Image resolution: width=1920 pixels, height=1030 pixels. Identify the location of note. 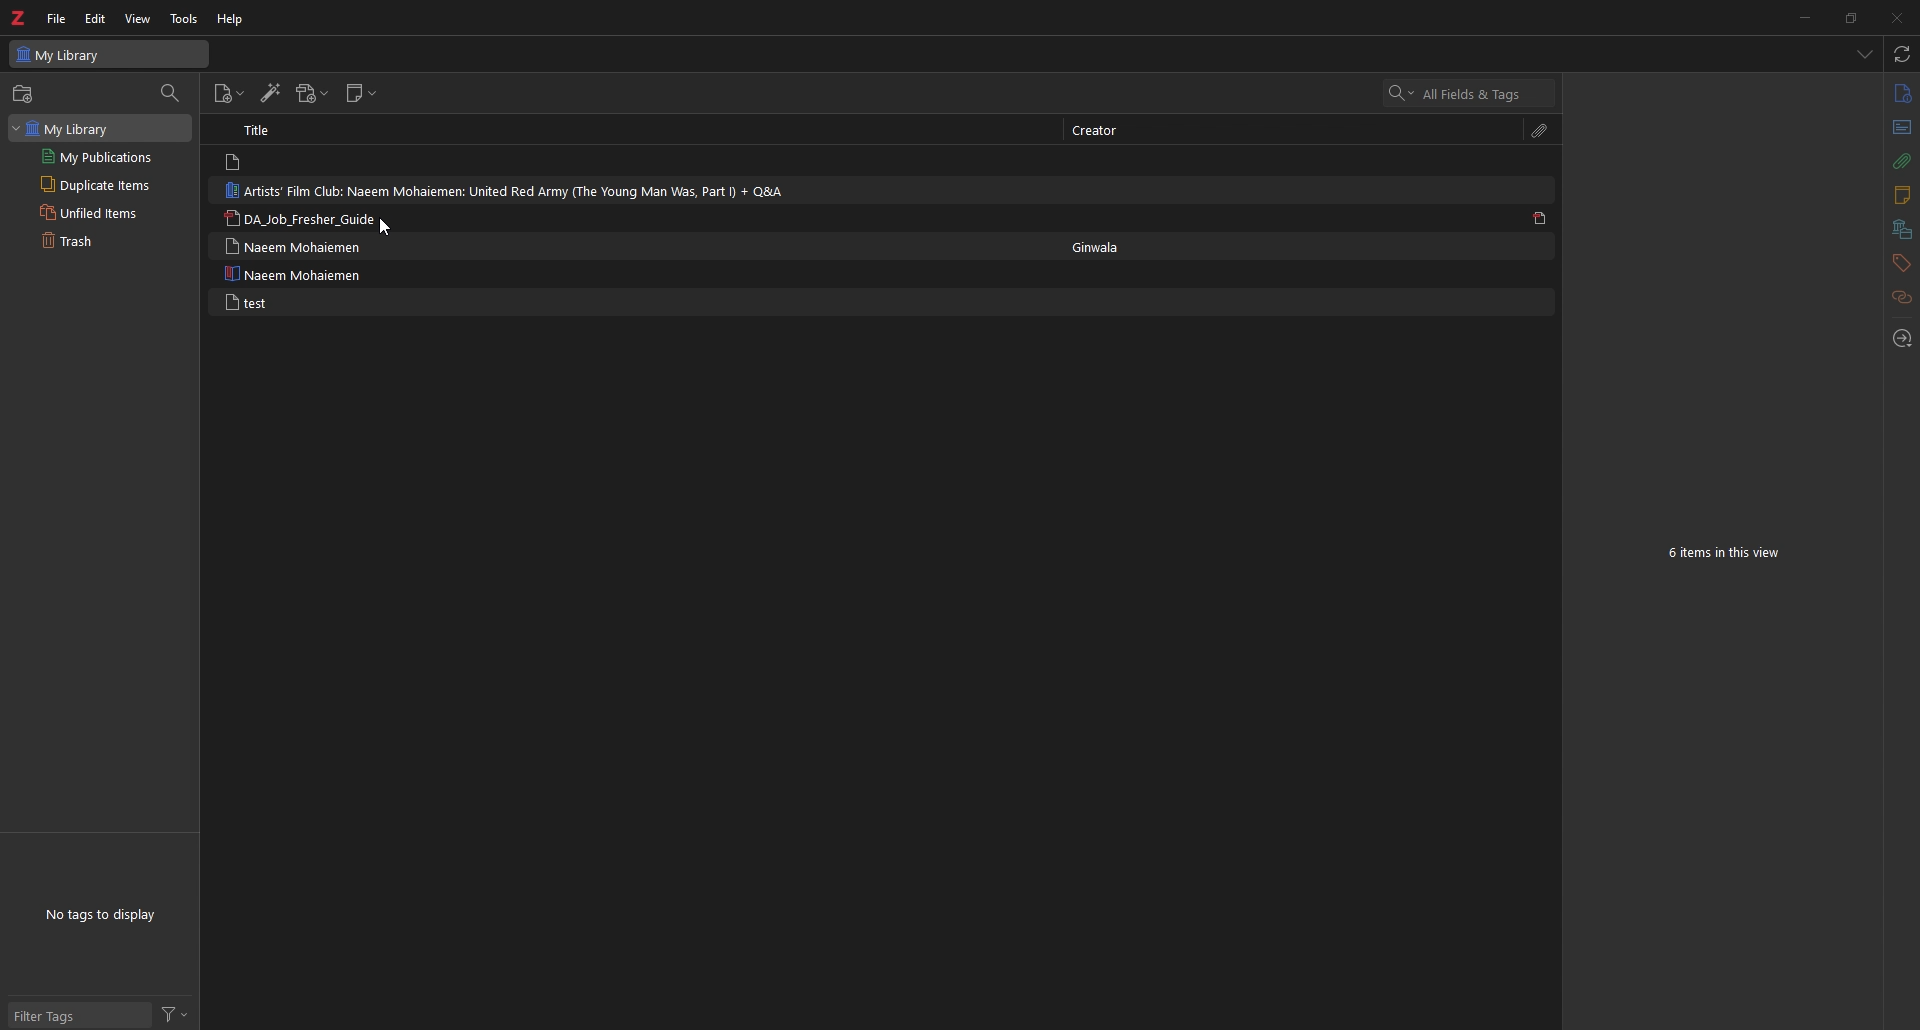
(343, 161).